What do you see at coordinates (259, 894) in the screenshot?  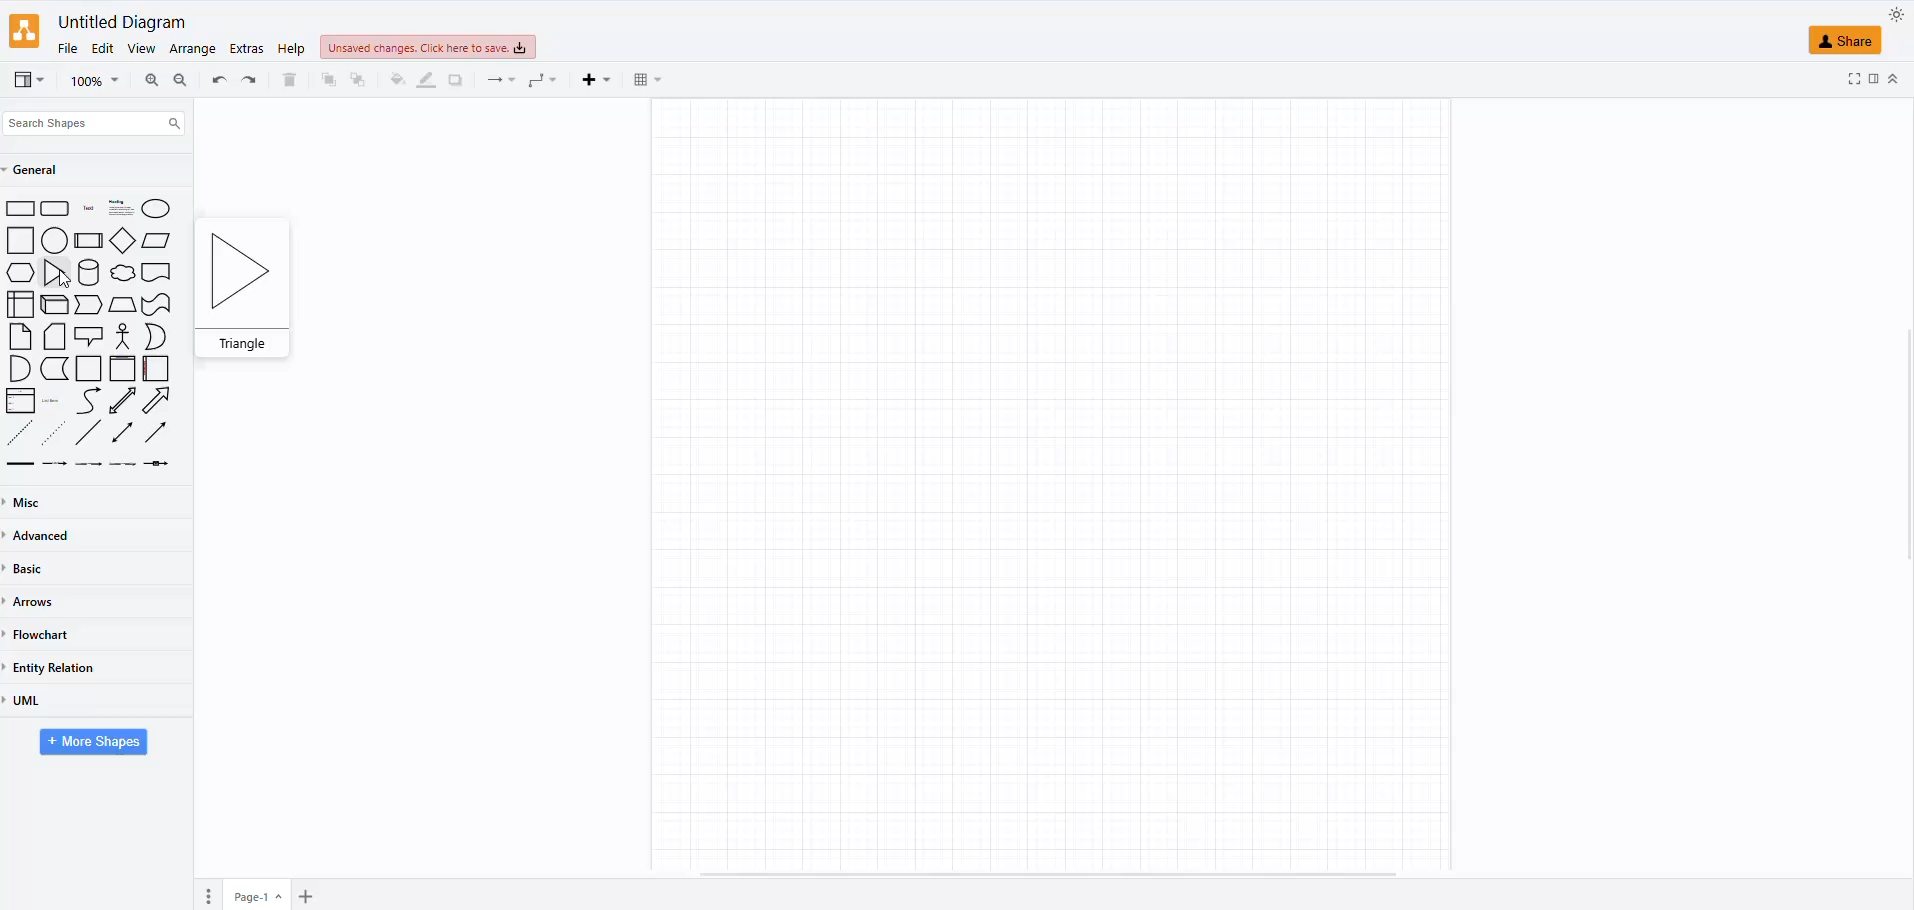 I see `page 1` at bounding box center [259, 894].